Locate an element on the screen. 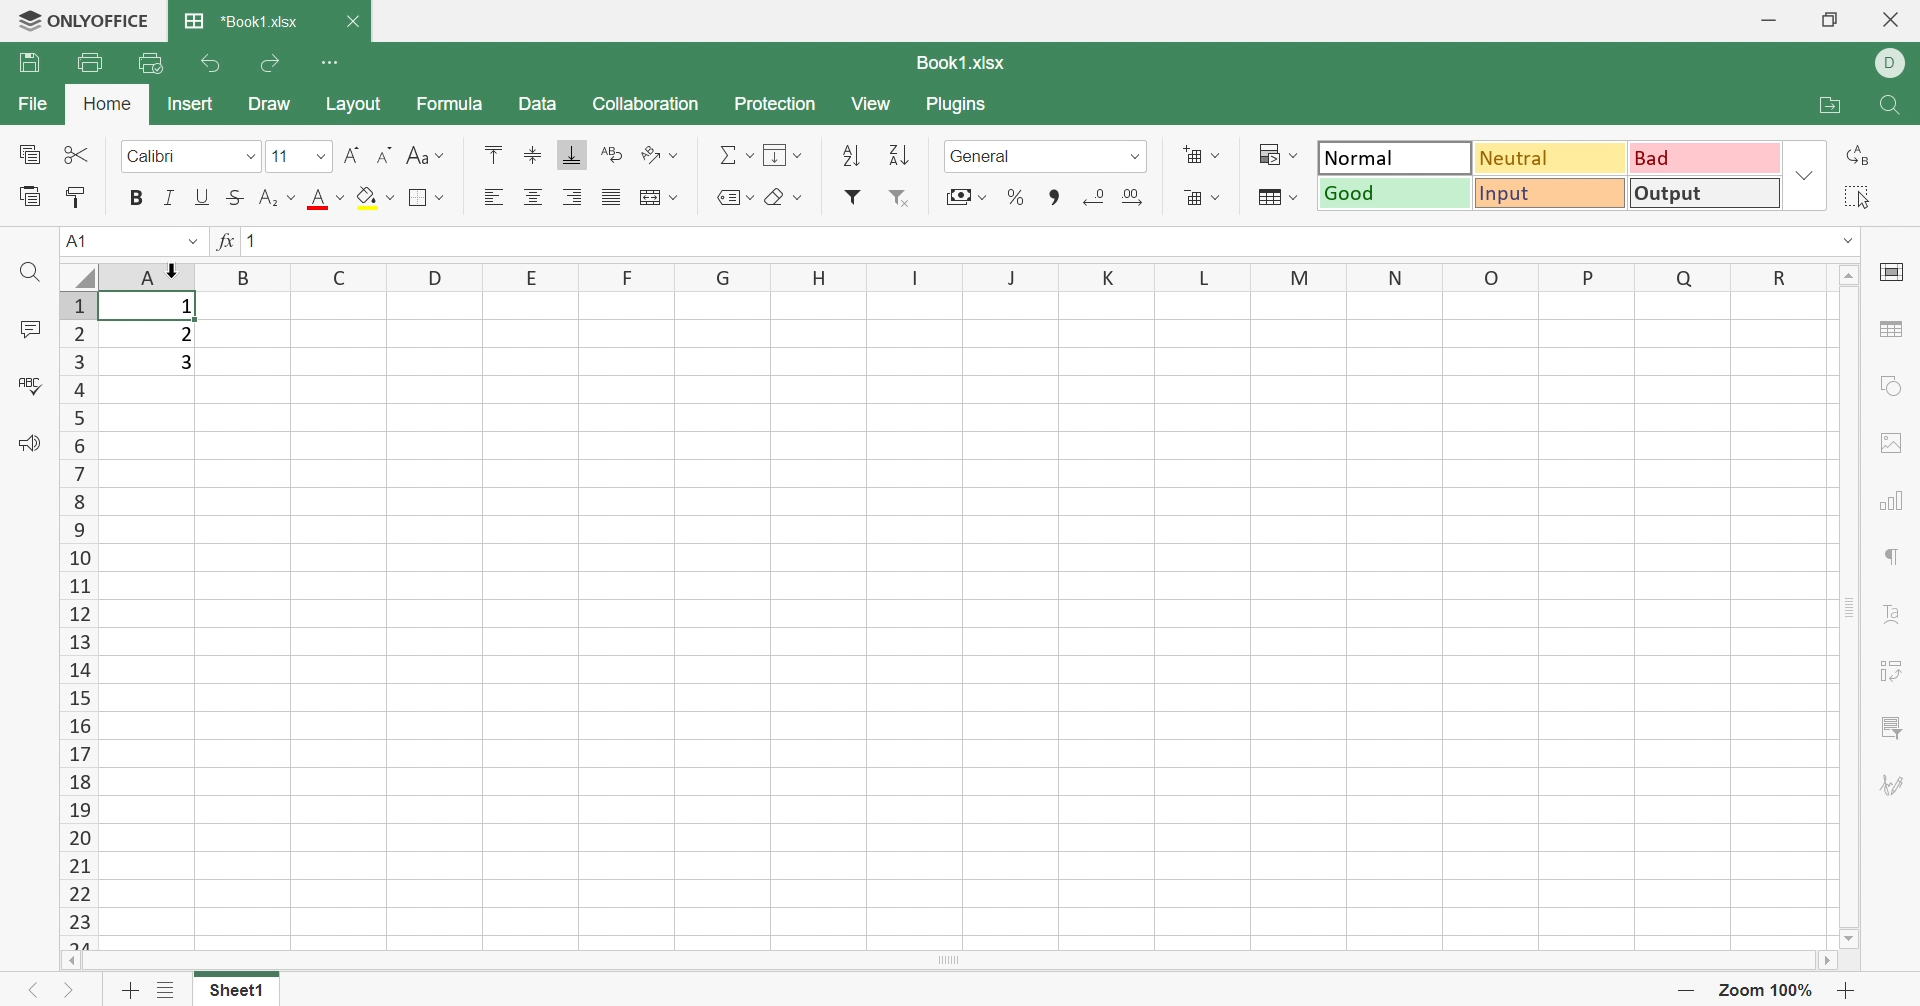 Image resolution: width=1920 pixels, height=1006 pixels. Scroll left is located at coordinates (71, 961).